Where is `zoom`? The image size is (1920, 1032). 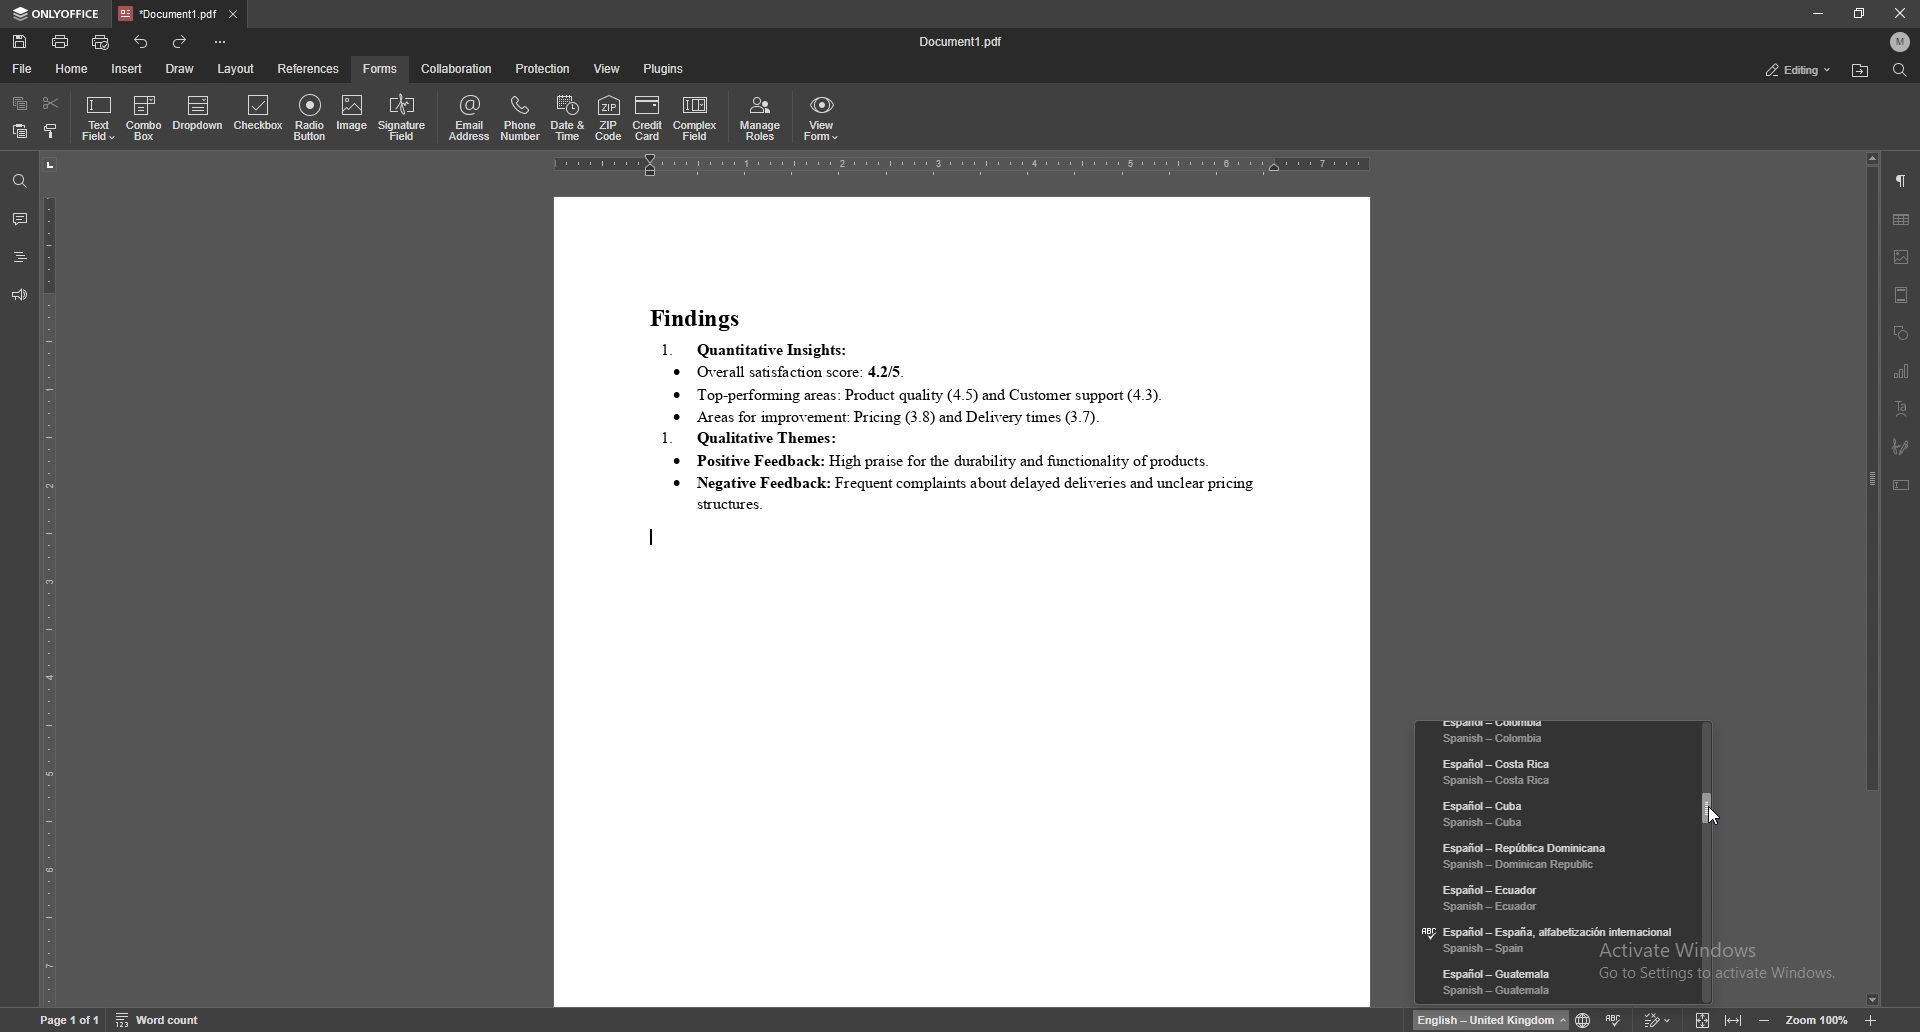
zoom is located at coordinates (1818, 1019).